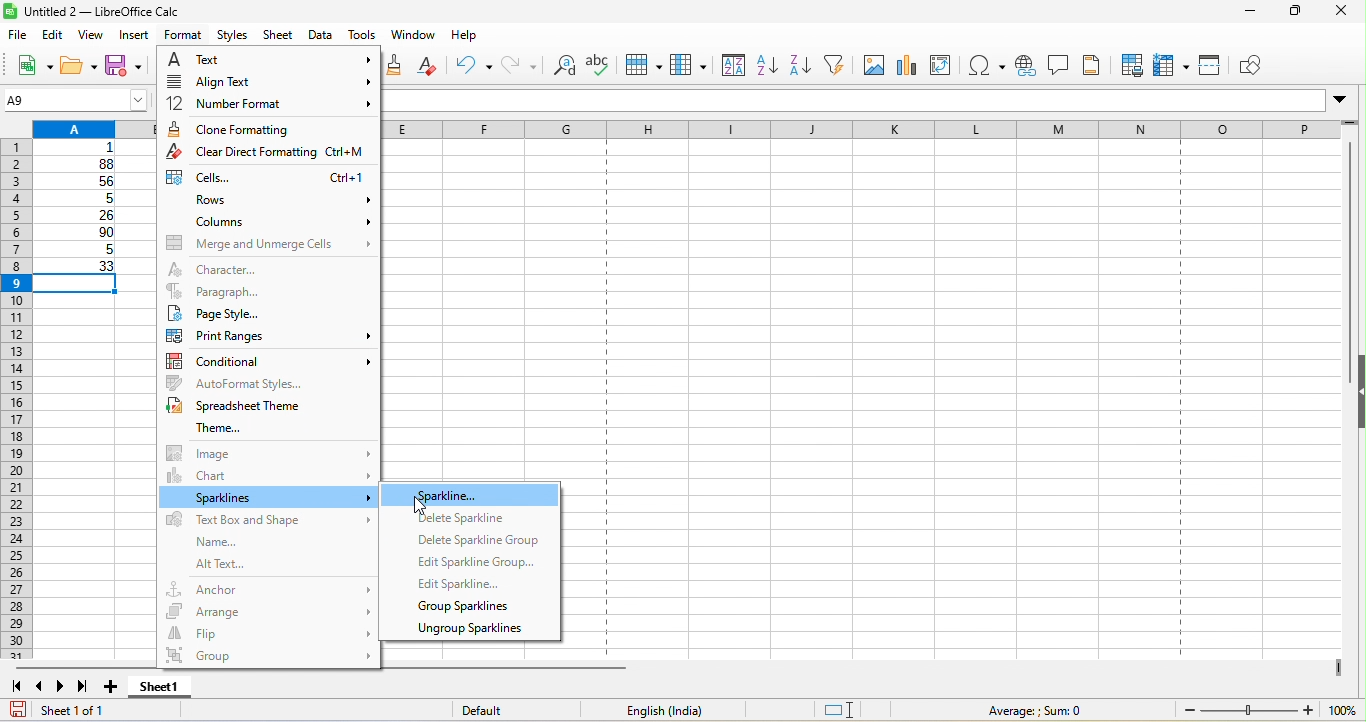 The height and width of the screenshot is (722, 1366). Describe the element at coordinates (474, 65) in the screenshot. I see `undo` at that location.